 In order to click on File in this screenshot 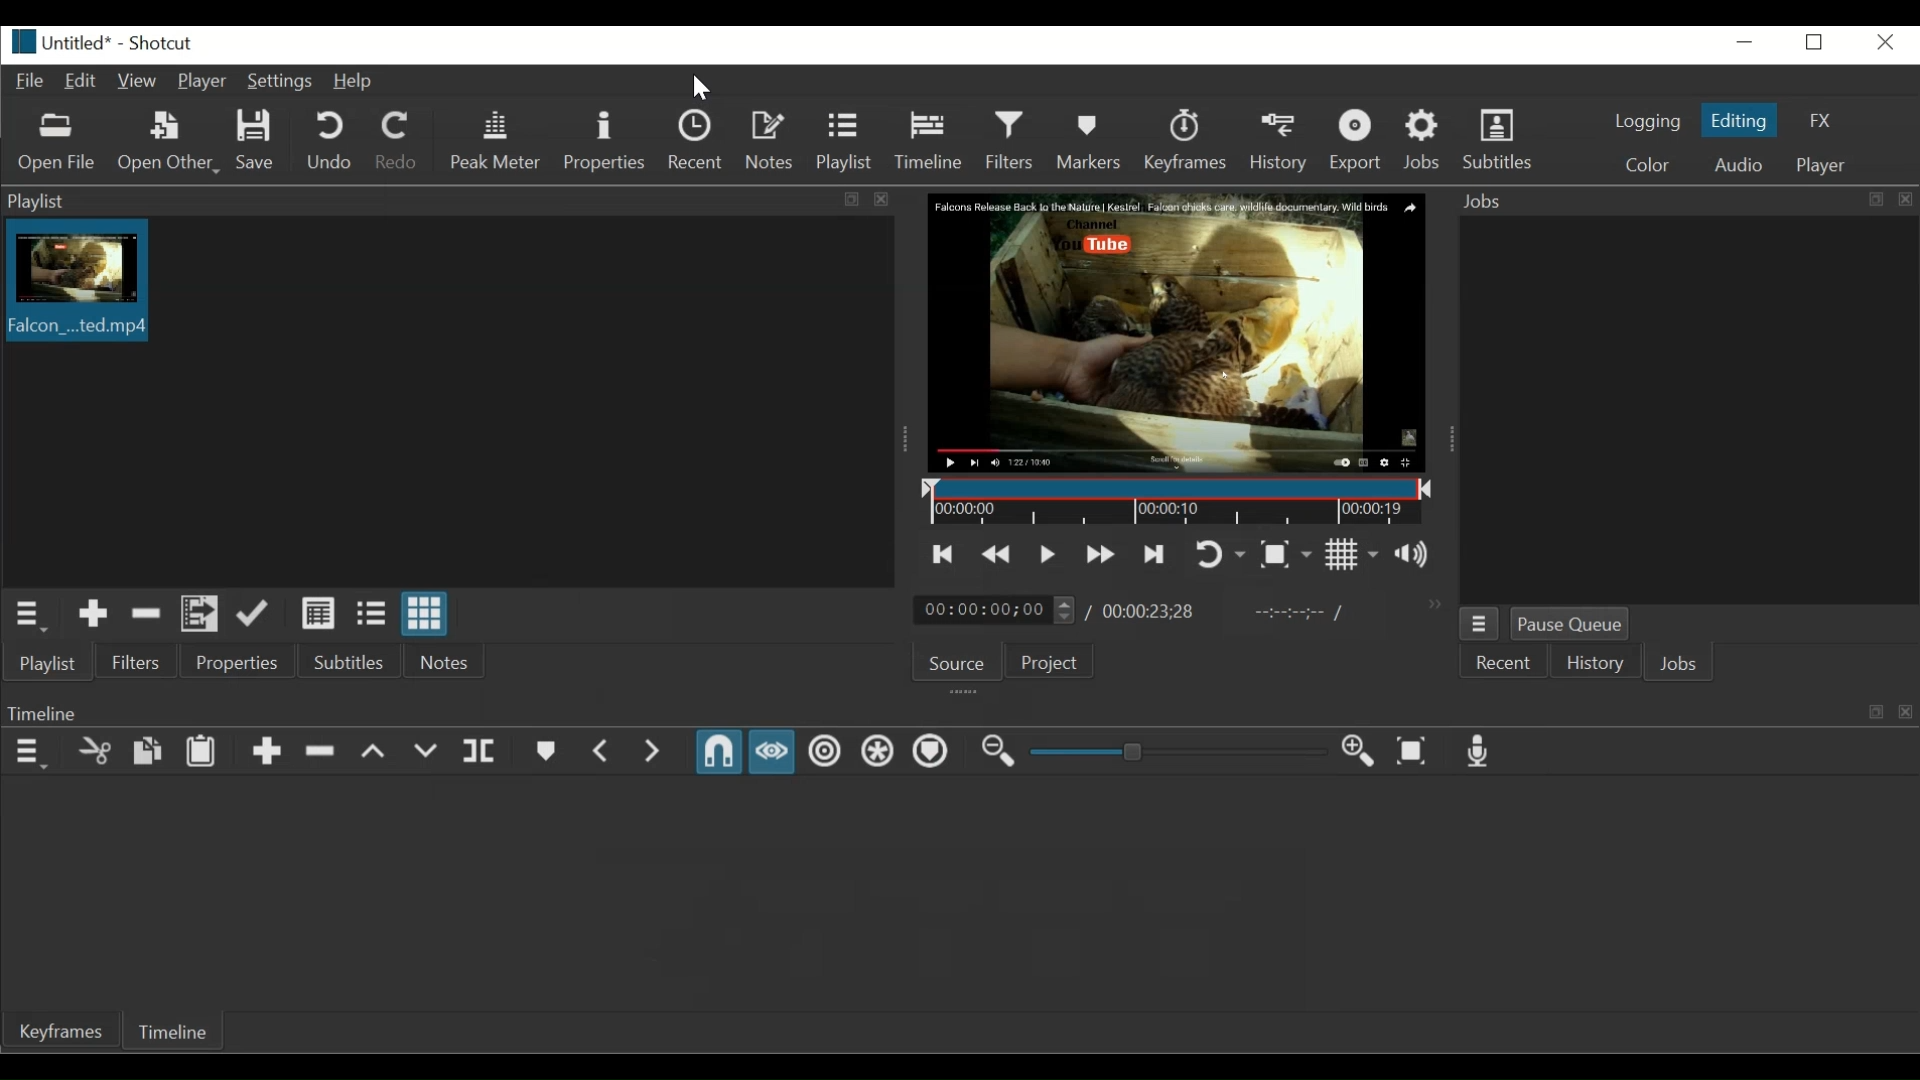, I will do `click(33, 80)`.